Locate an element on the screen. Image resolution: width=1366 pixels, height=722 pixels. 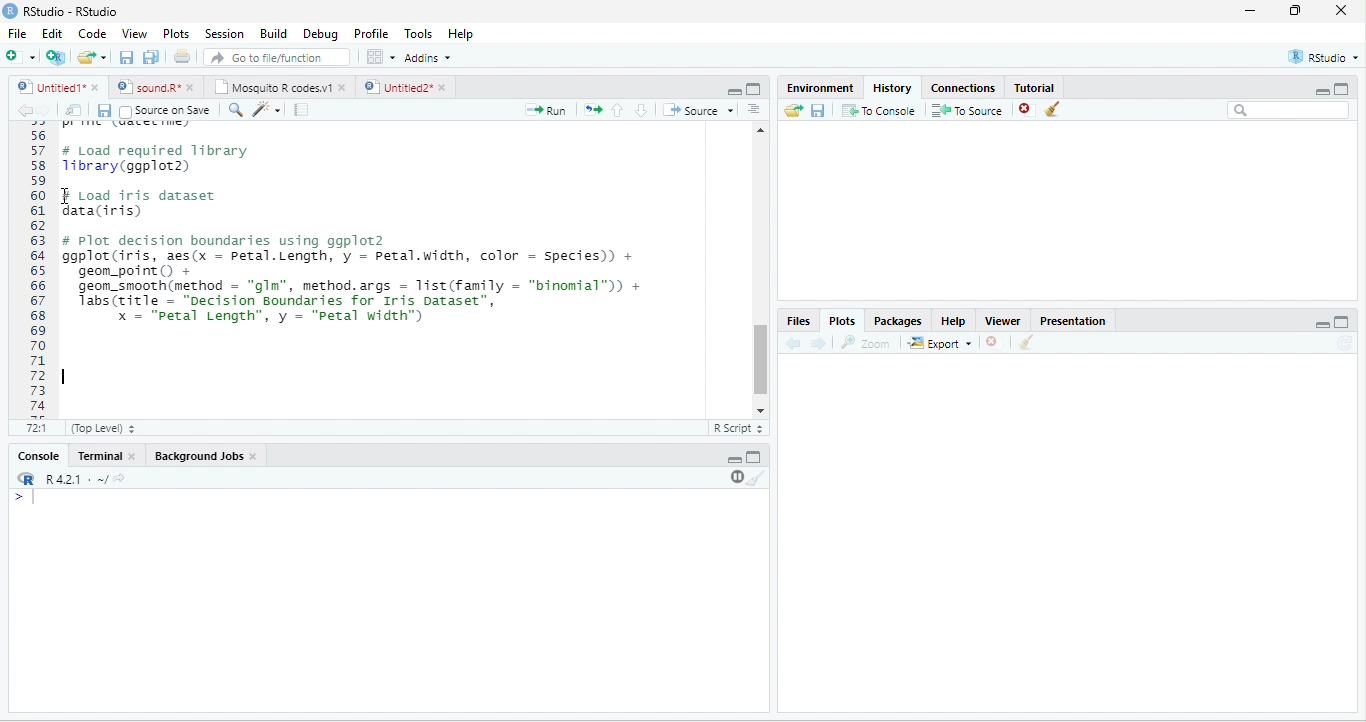
options is located at coordinates (754, 109).